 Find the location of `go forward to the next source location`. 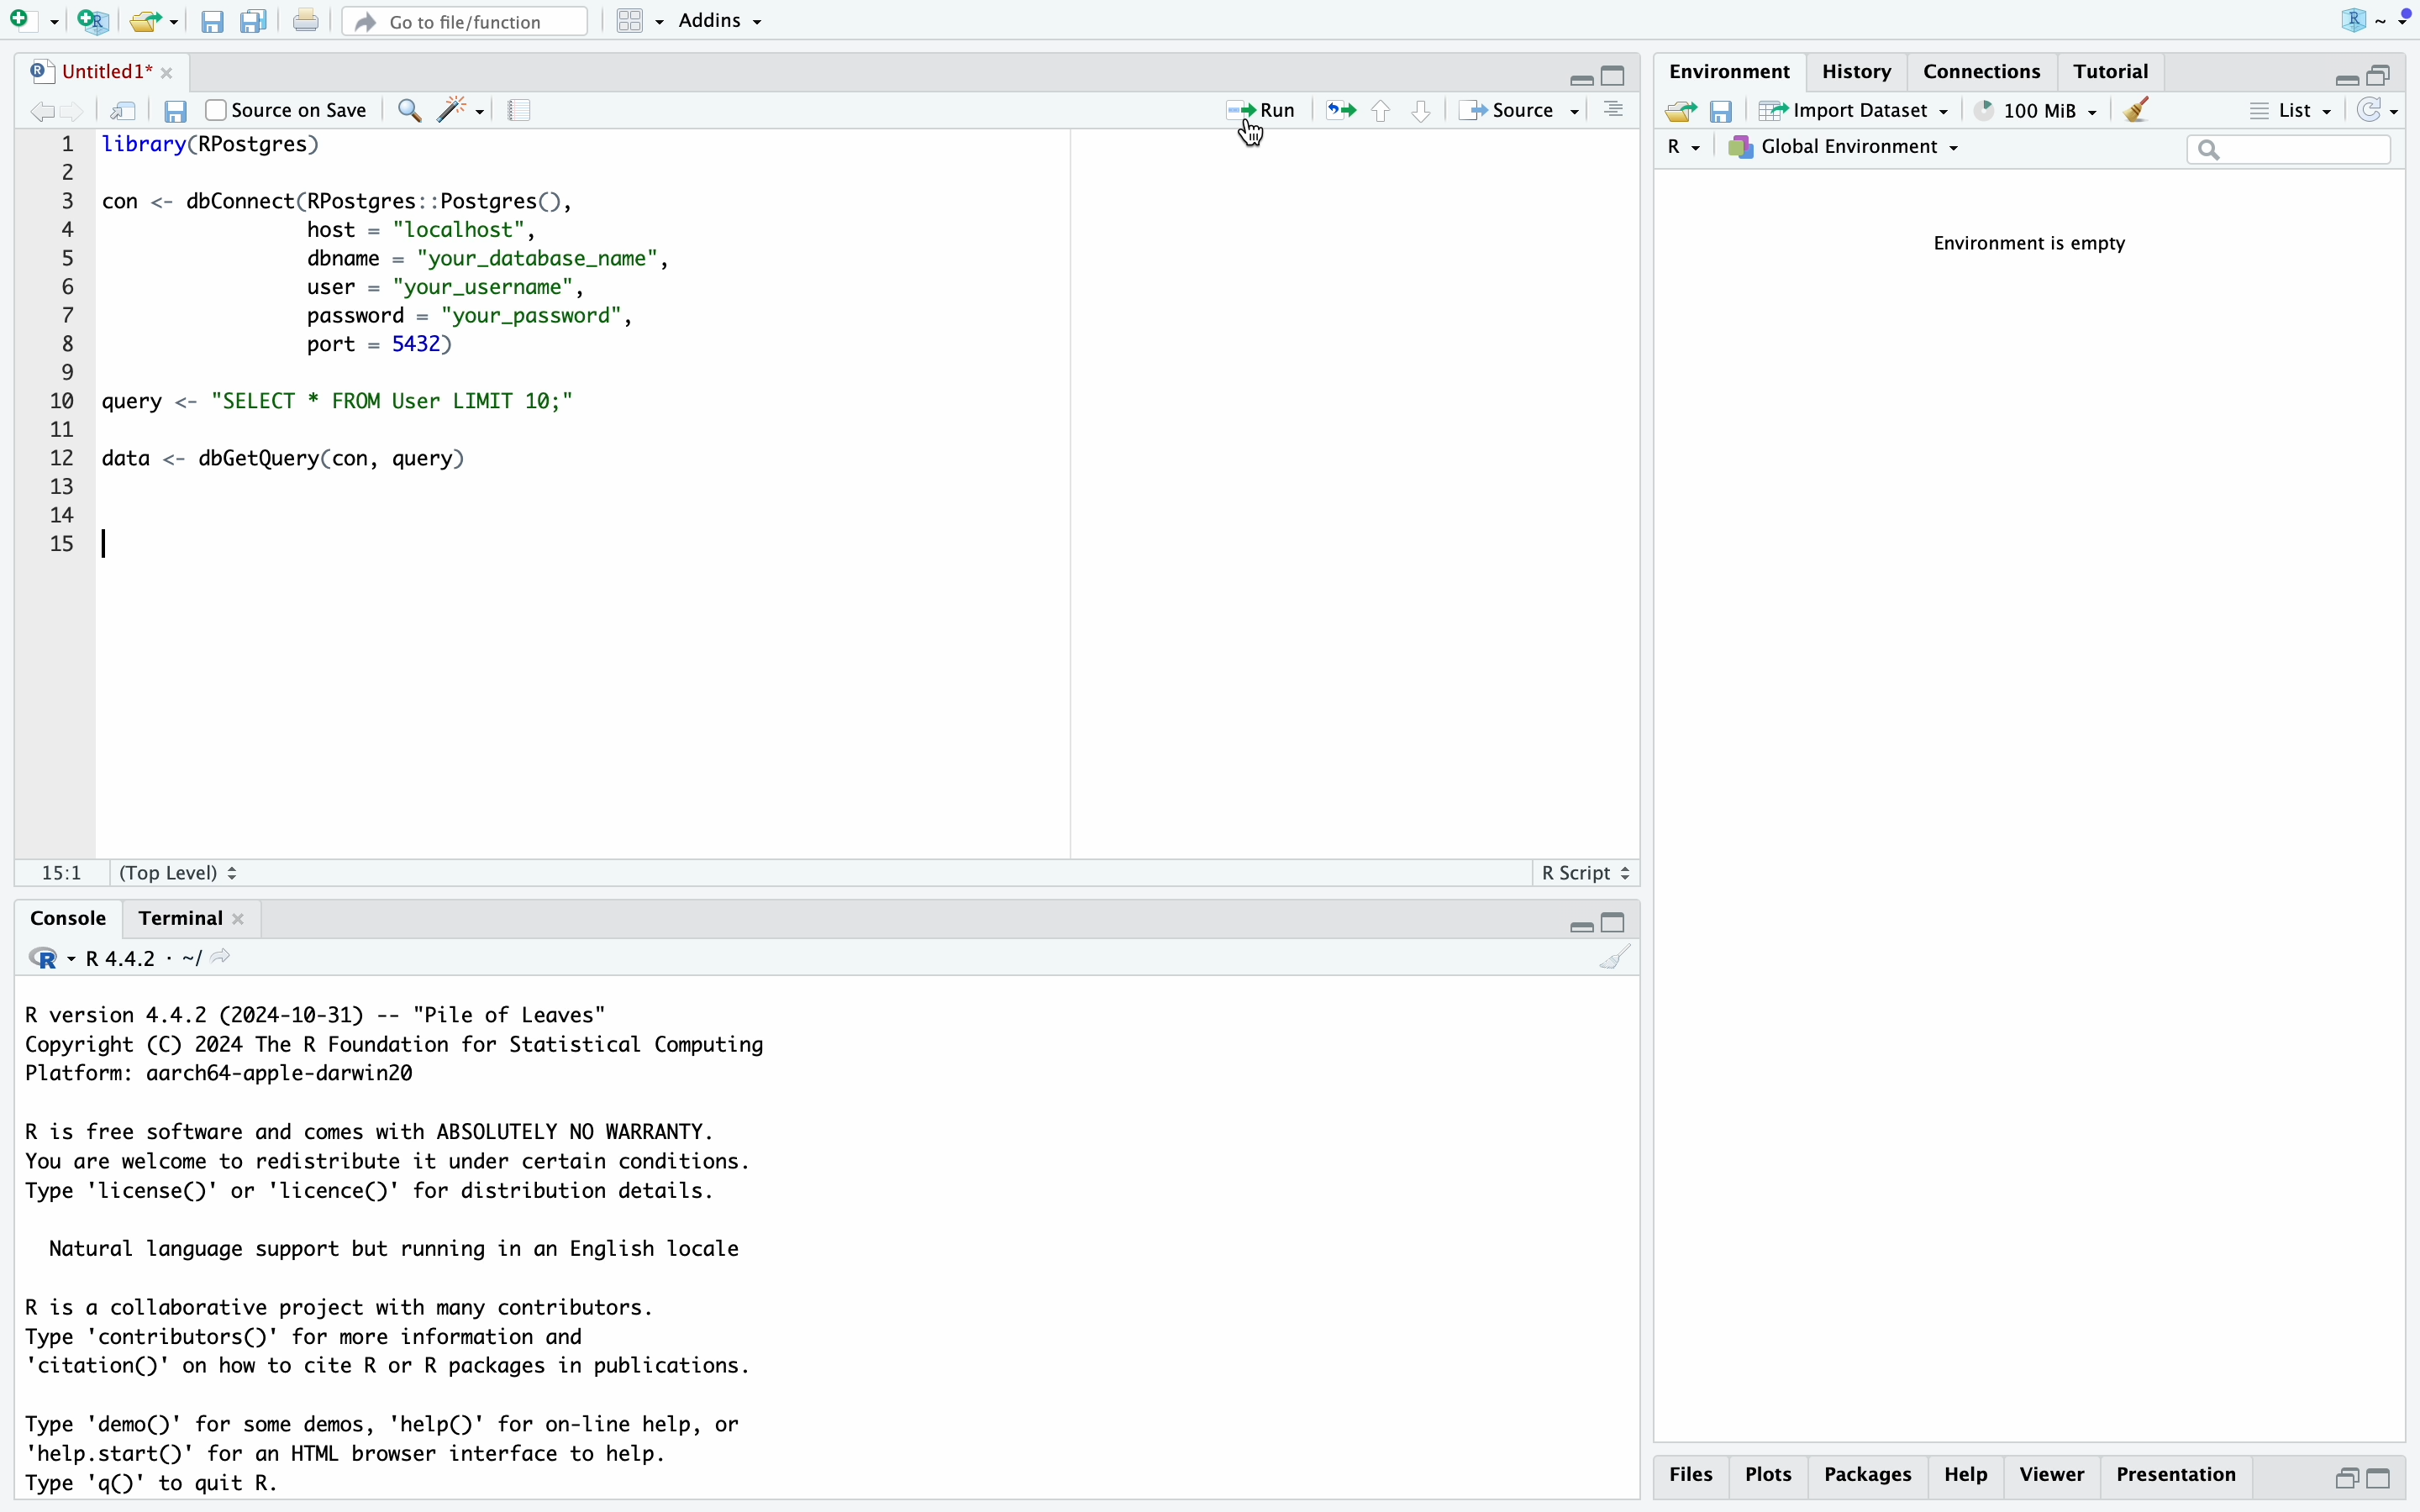

go forward to the next source location is located at coordinates (85, 110).